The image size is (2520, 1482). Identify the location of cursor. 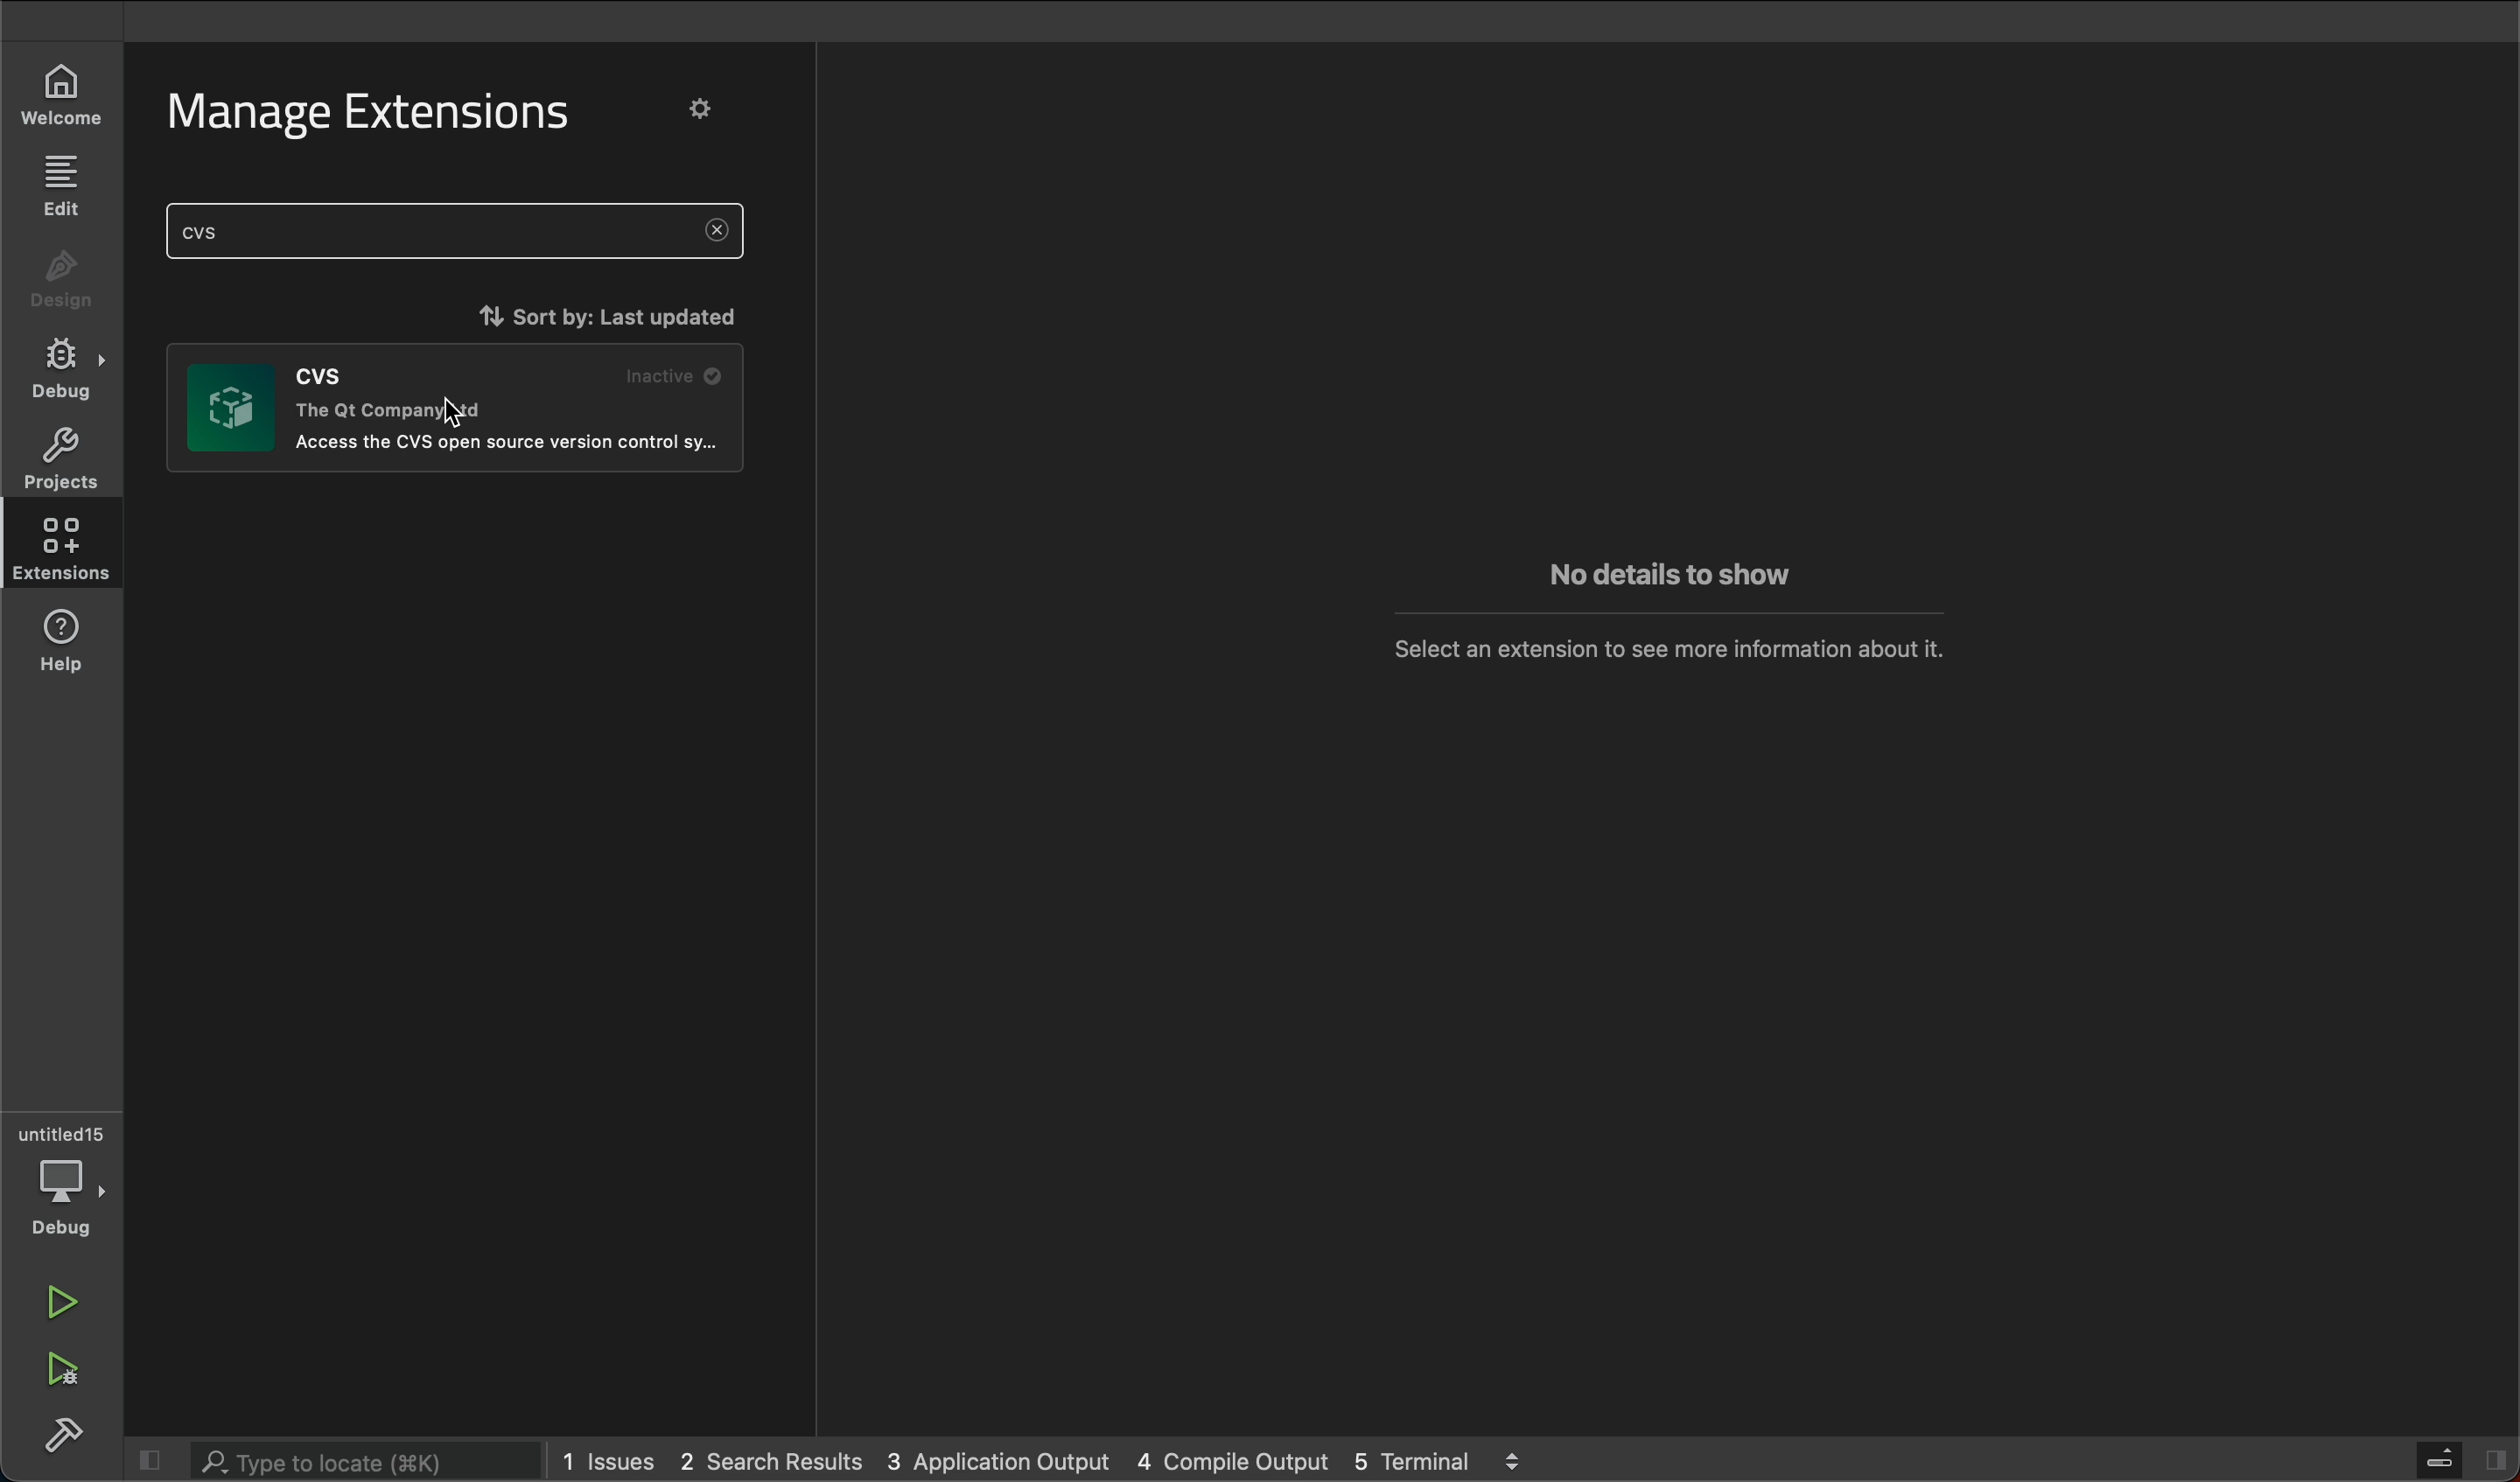
(460, 415).